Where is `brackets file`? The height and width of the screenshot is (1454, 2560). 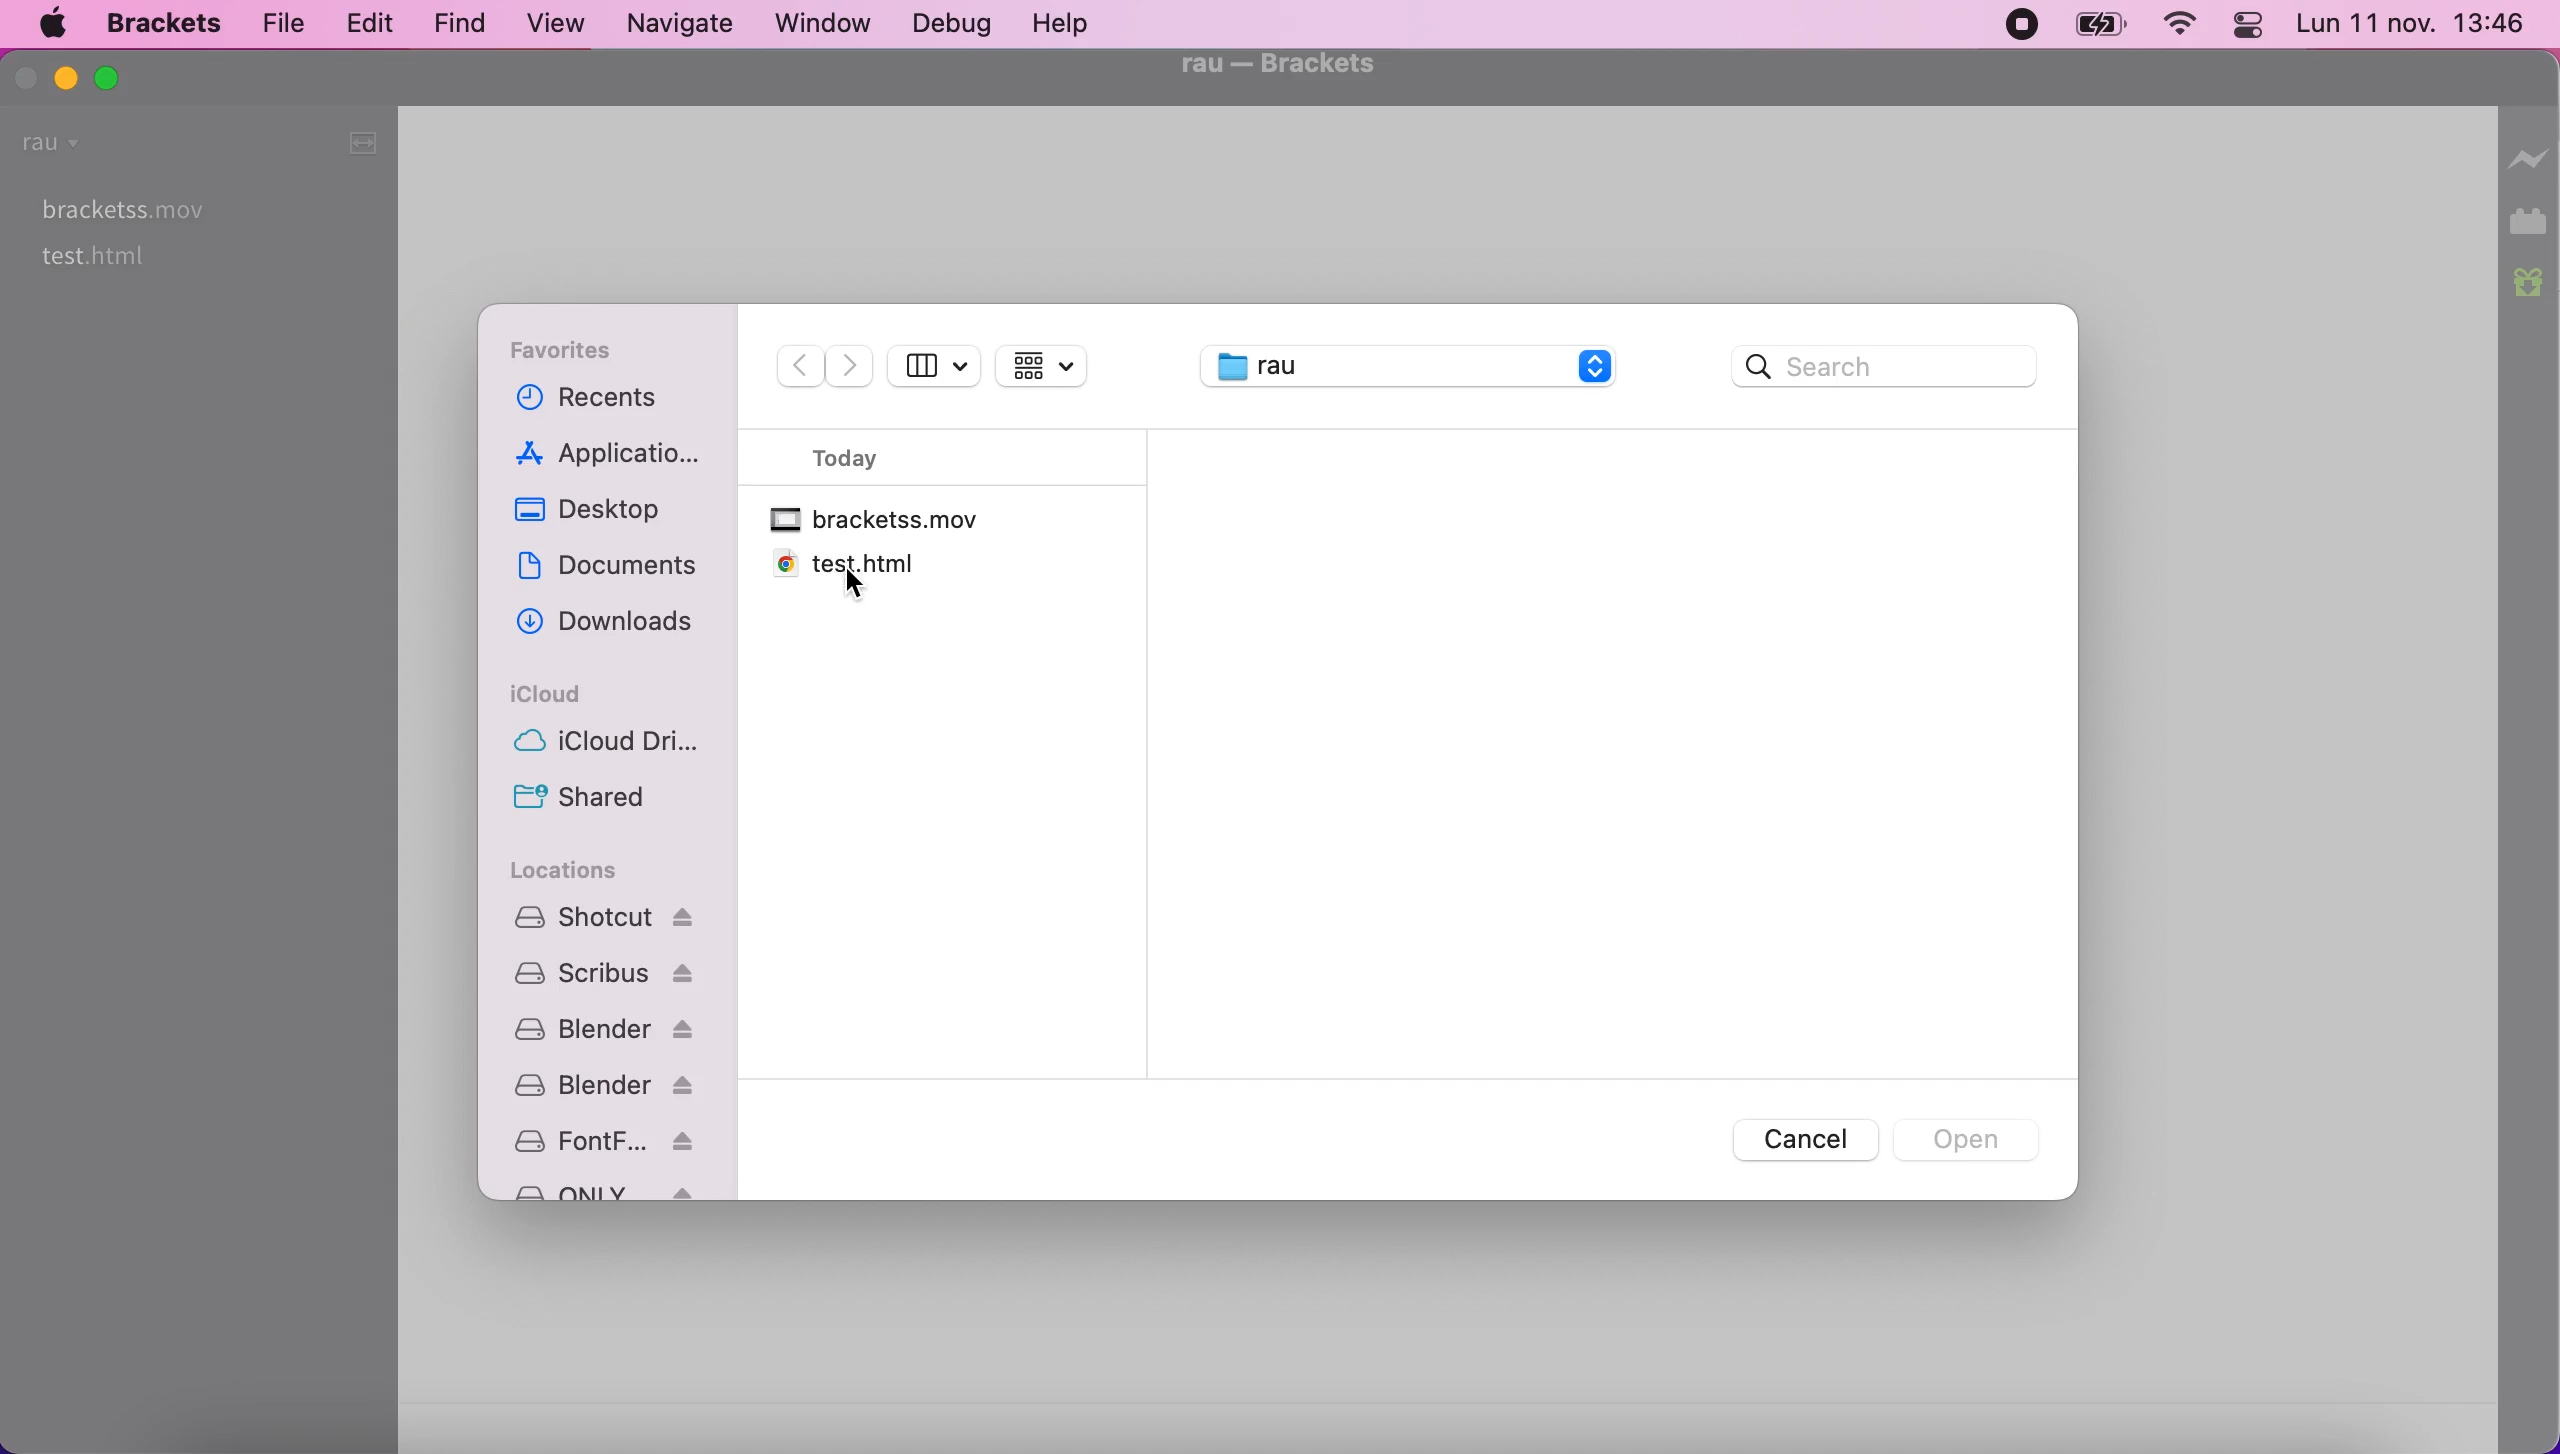 brackets file is located at coordinates (886, 522).